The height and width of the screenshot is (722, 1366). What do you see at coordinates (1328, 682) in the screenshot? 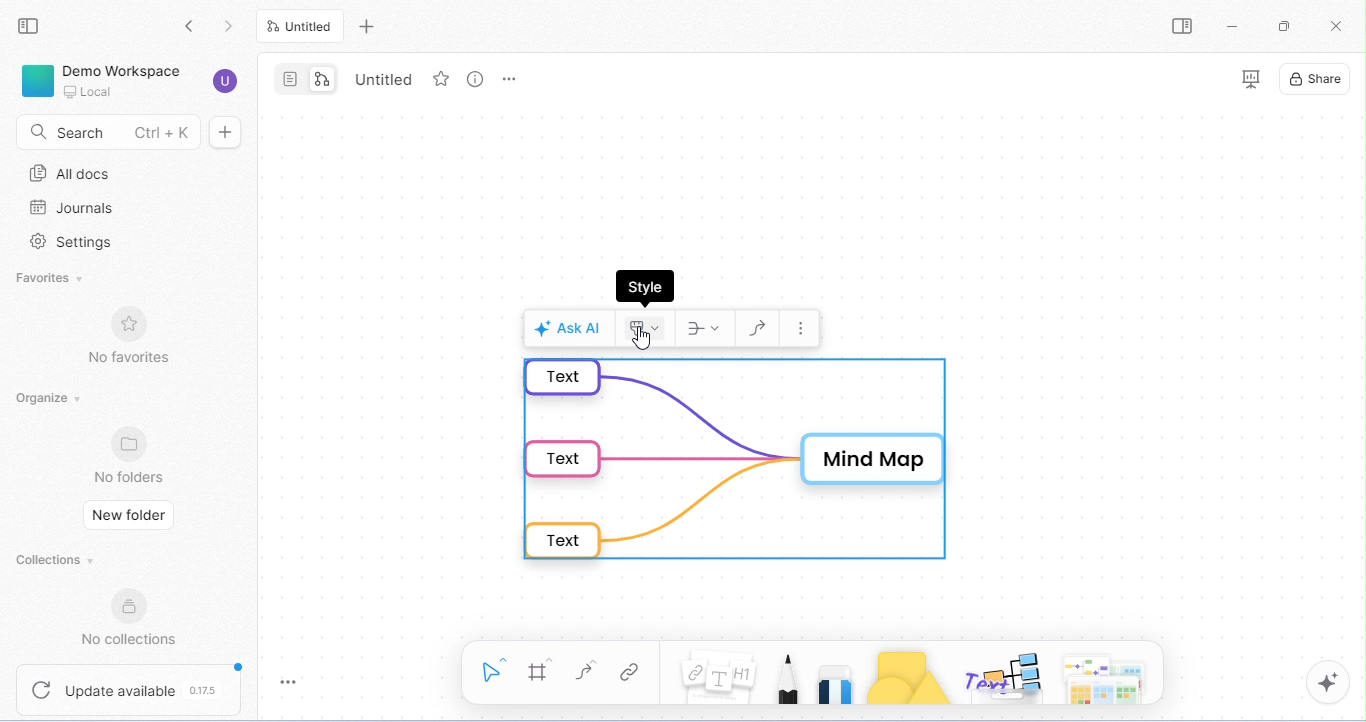
I see `AI` at bounding box center [1328, 682].